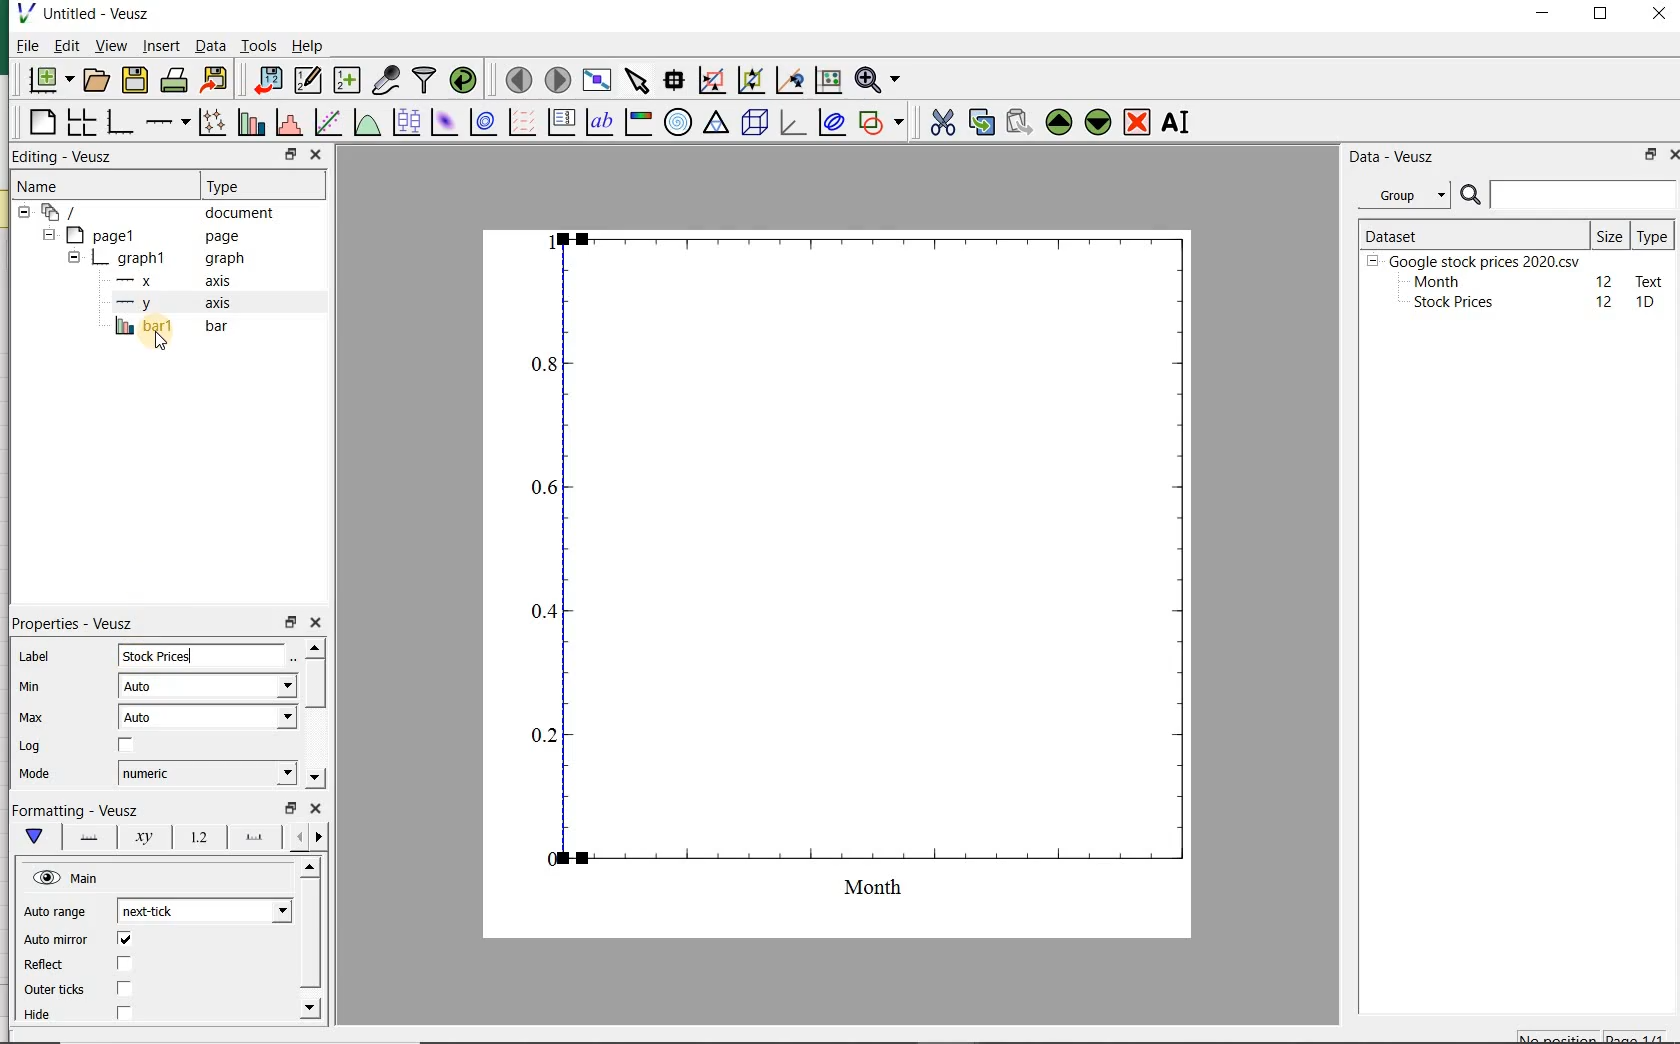 The image size is (1680, 1044). What do you see at coordinates (1173, 125) in the screenshot?
I see `renames the selected widget` at bounding box center [1173, 125].